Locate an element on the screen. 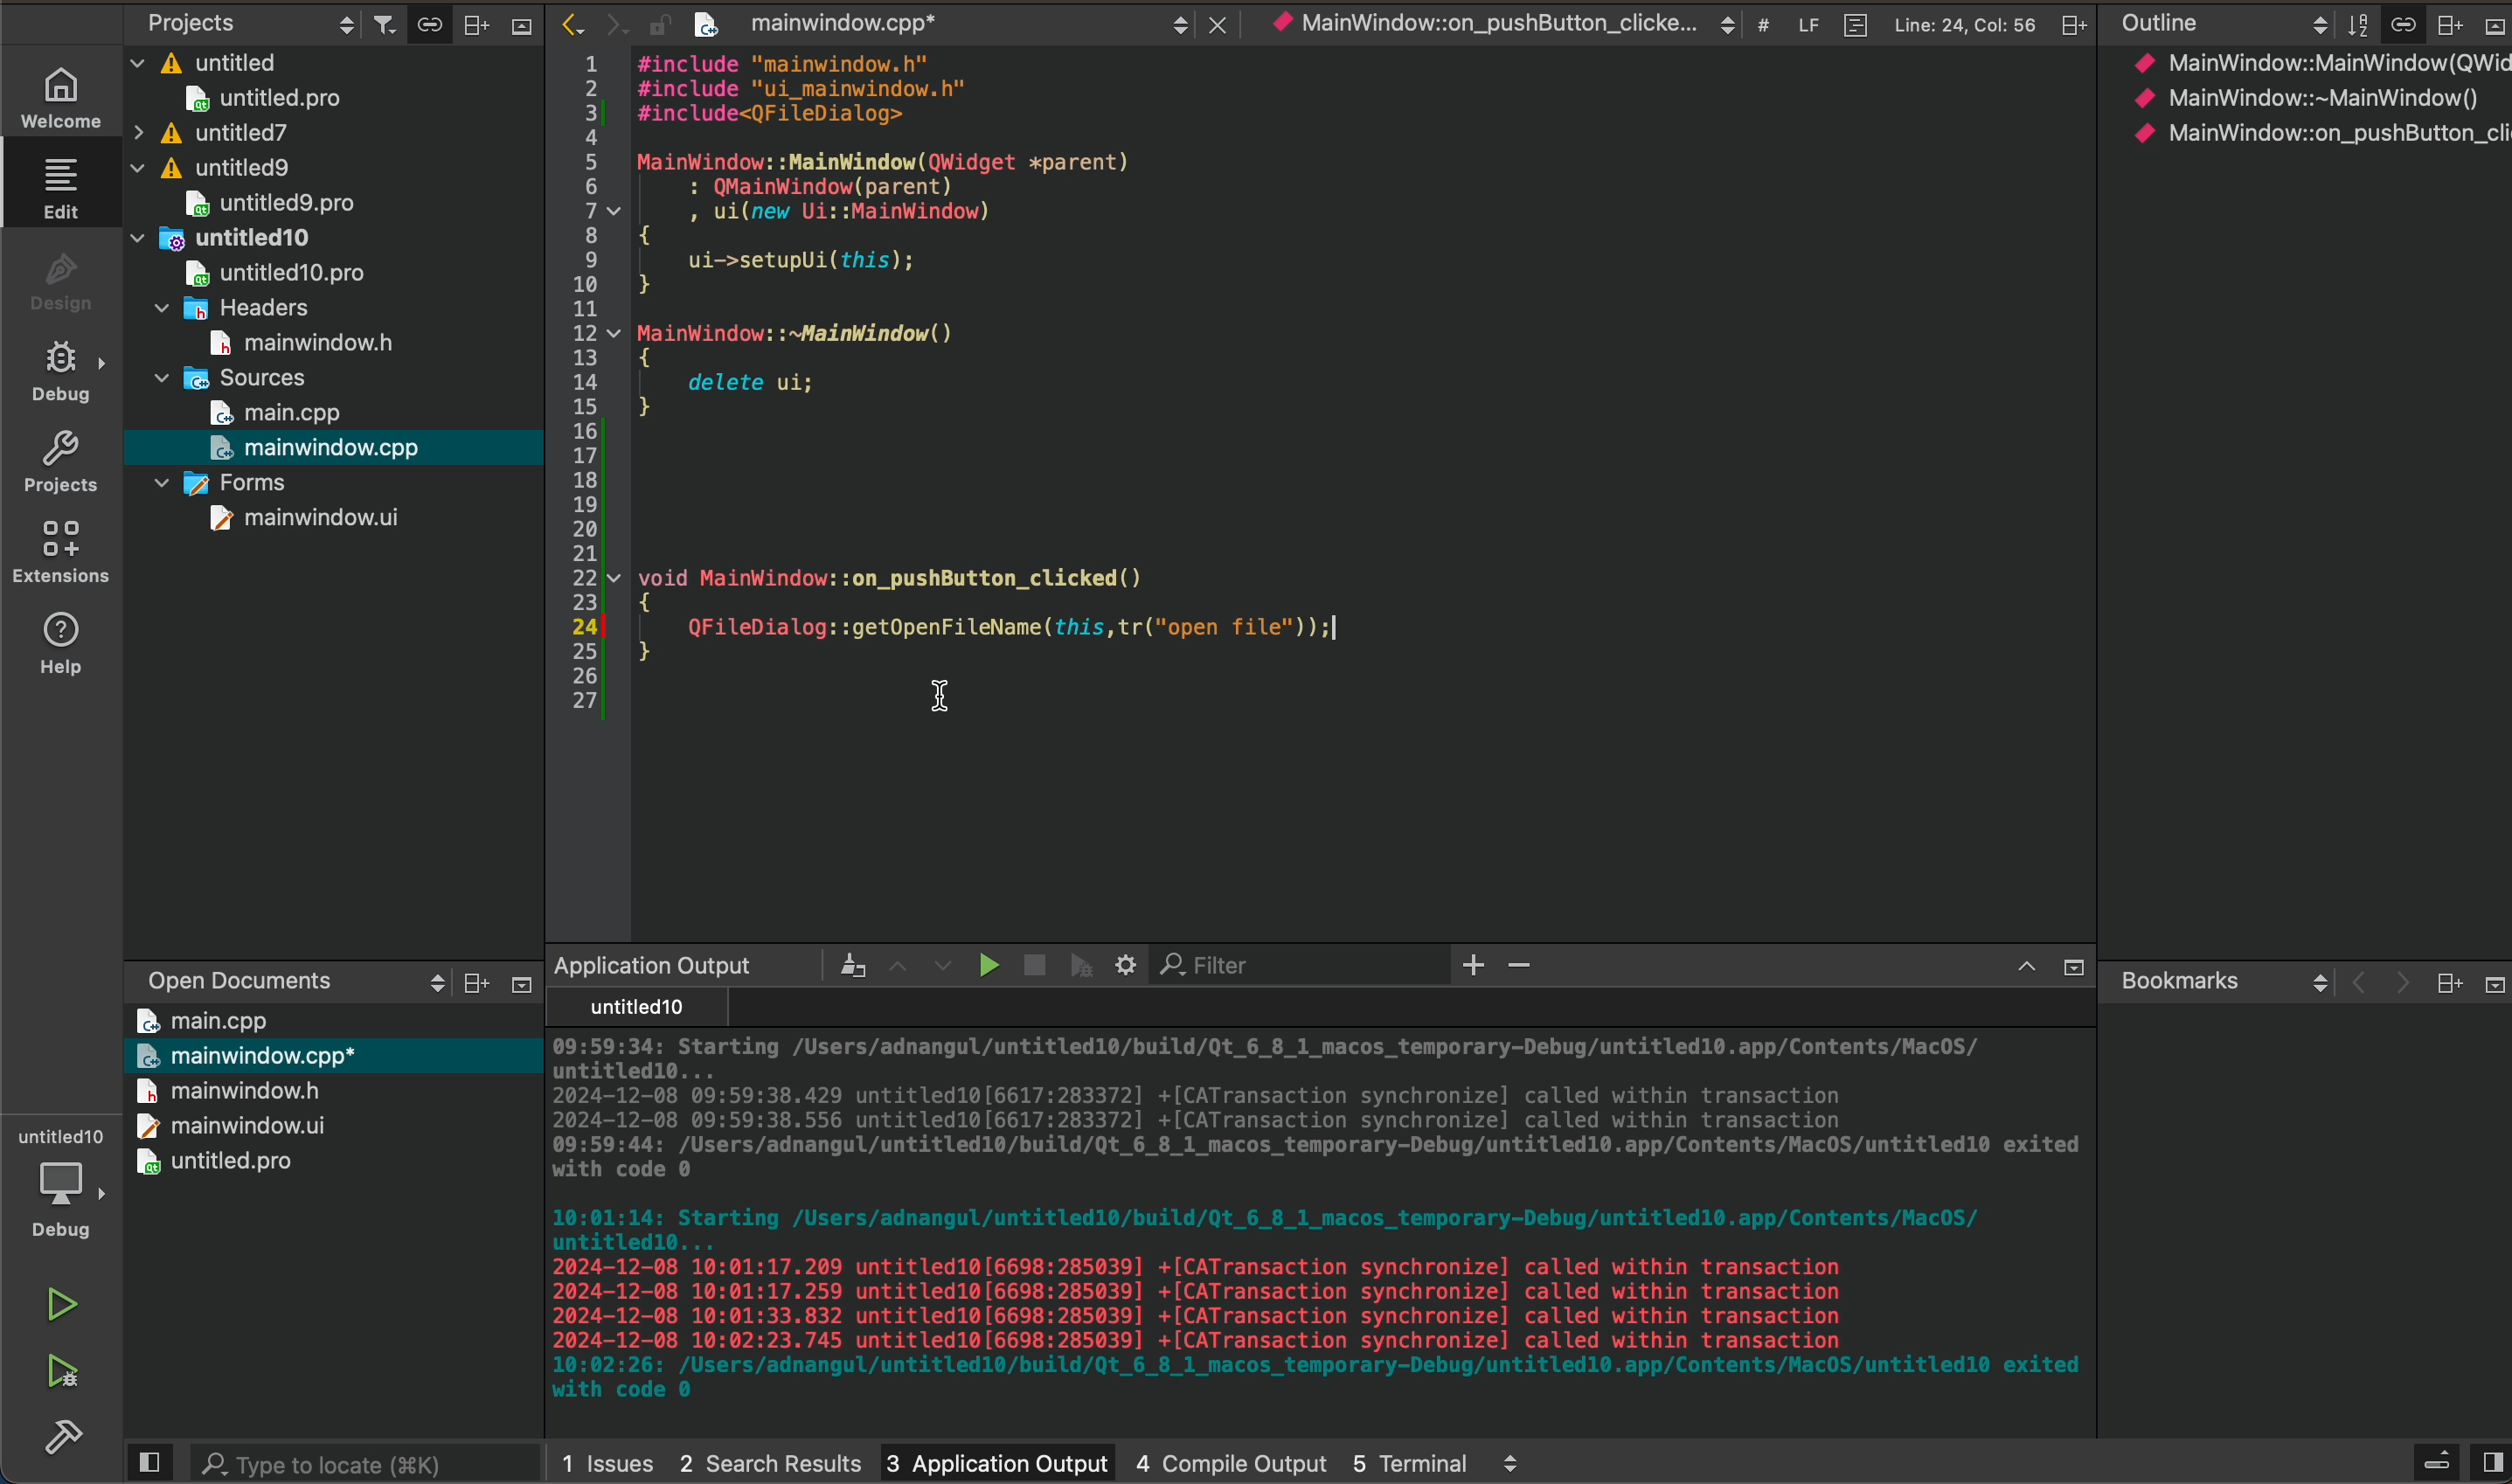 The image size is (2512, 1484). up is located at coordinates (892, 962).